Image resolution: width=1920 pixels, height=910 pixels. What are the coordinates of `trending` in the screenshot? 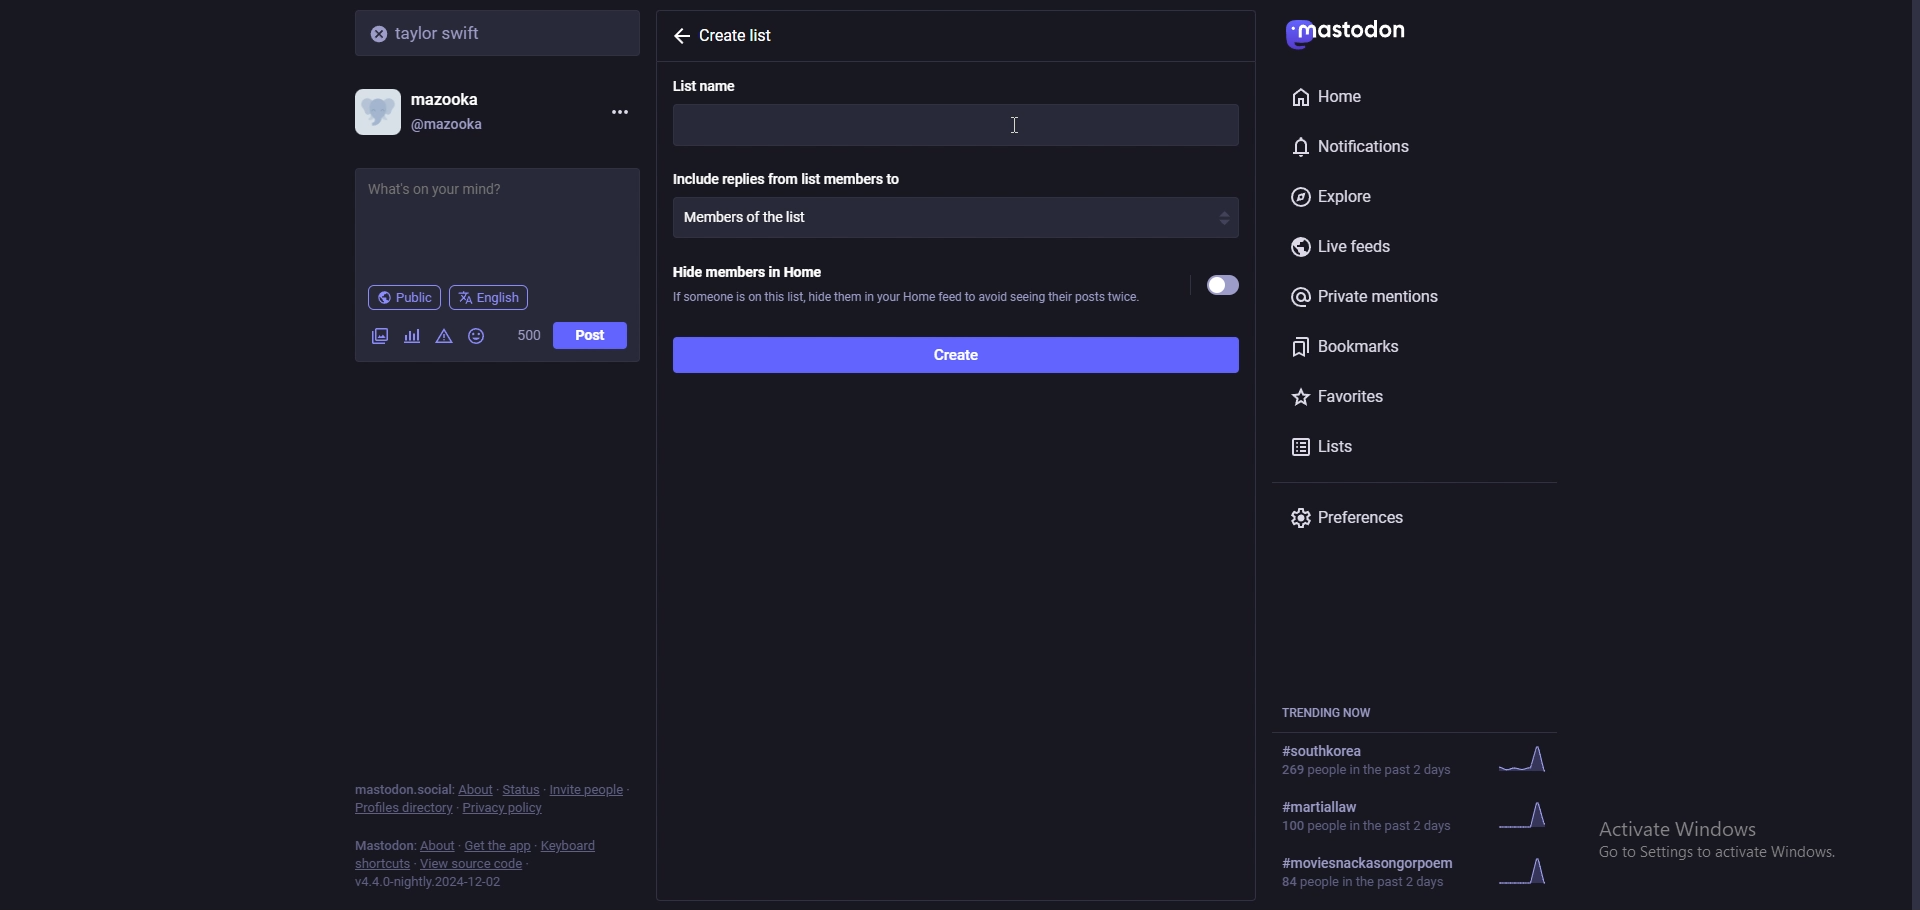 It's located at (1425, 872).